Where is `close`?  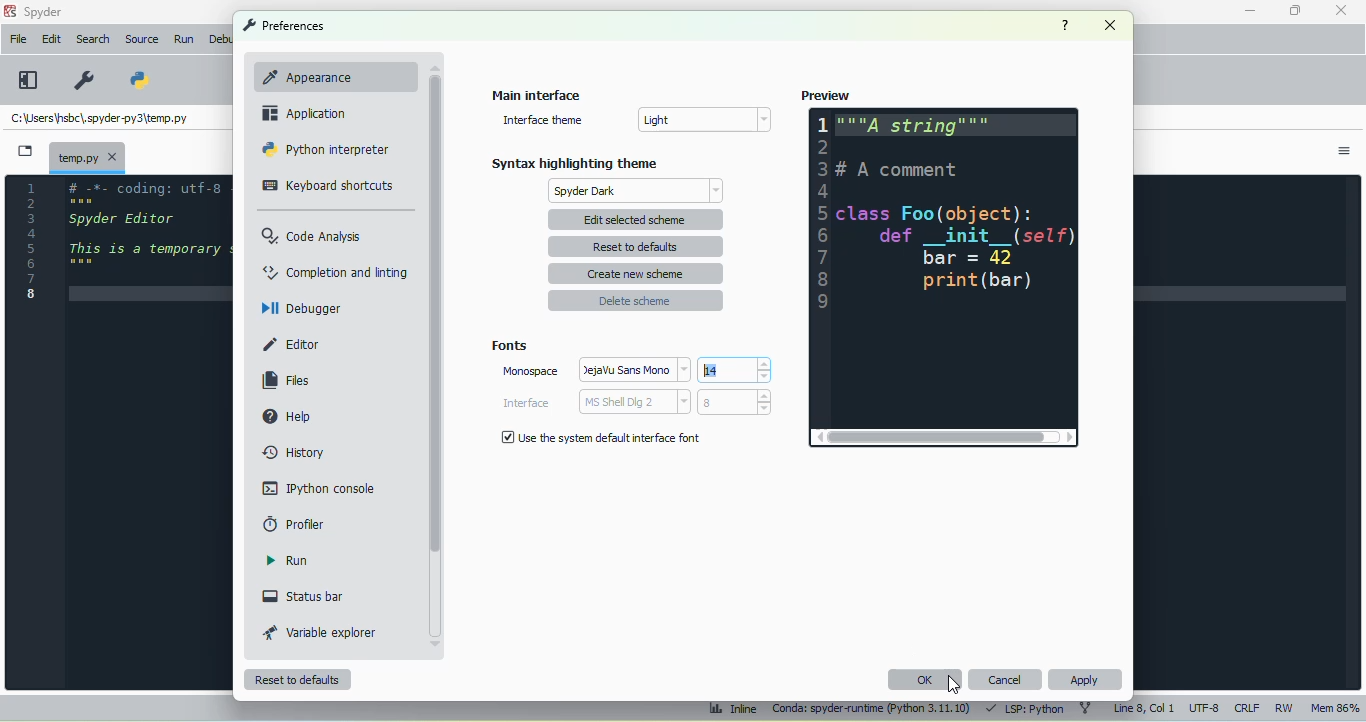 close is located at coordinates (1340, 9).